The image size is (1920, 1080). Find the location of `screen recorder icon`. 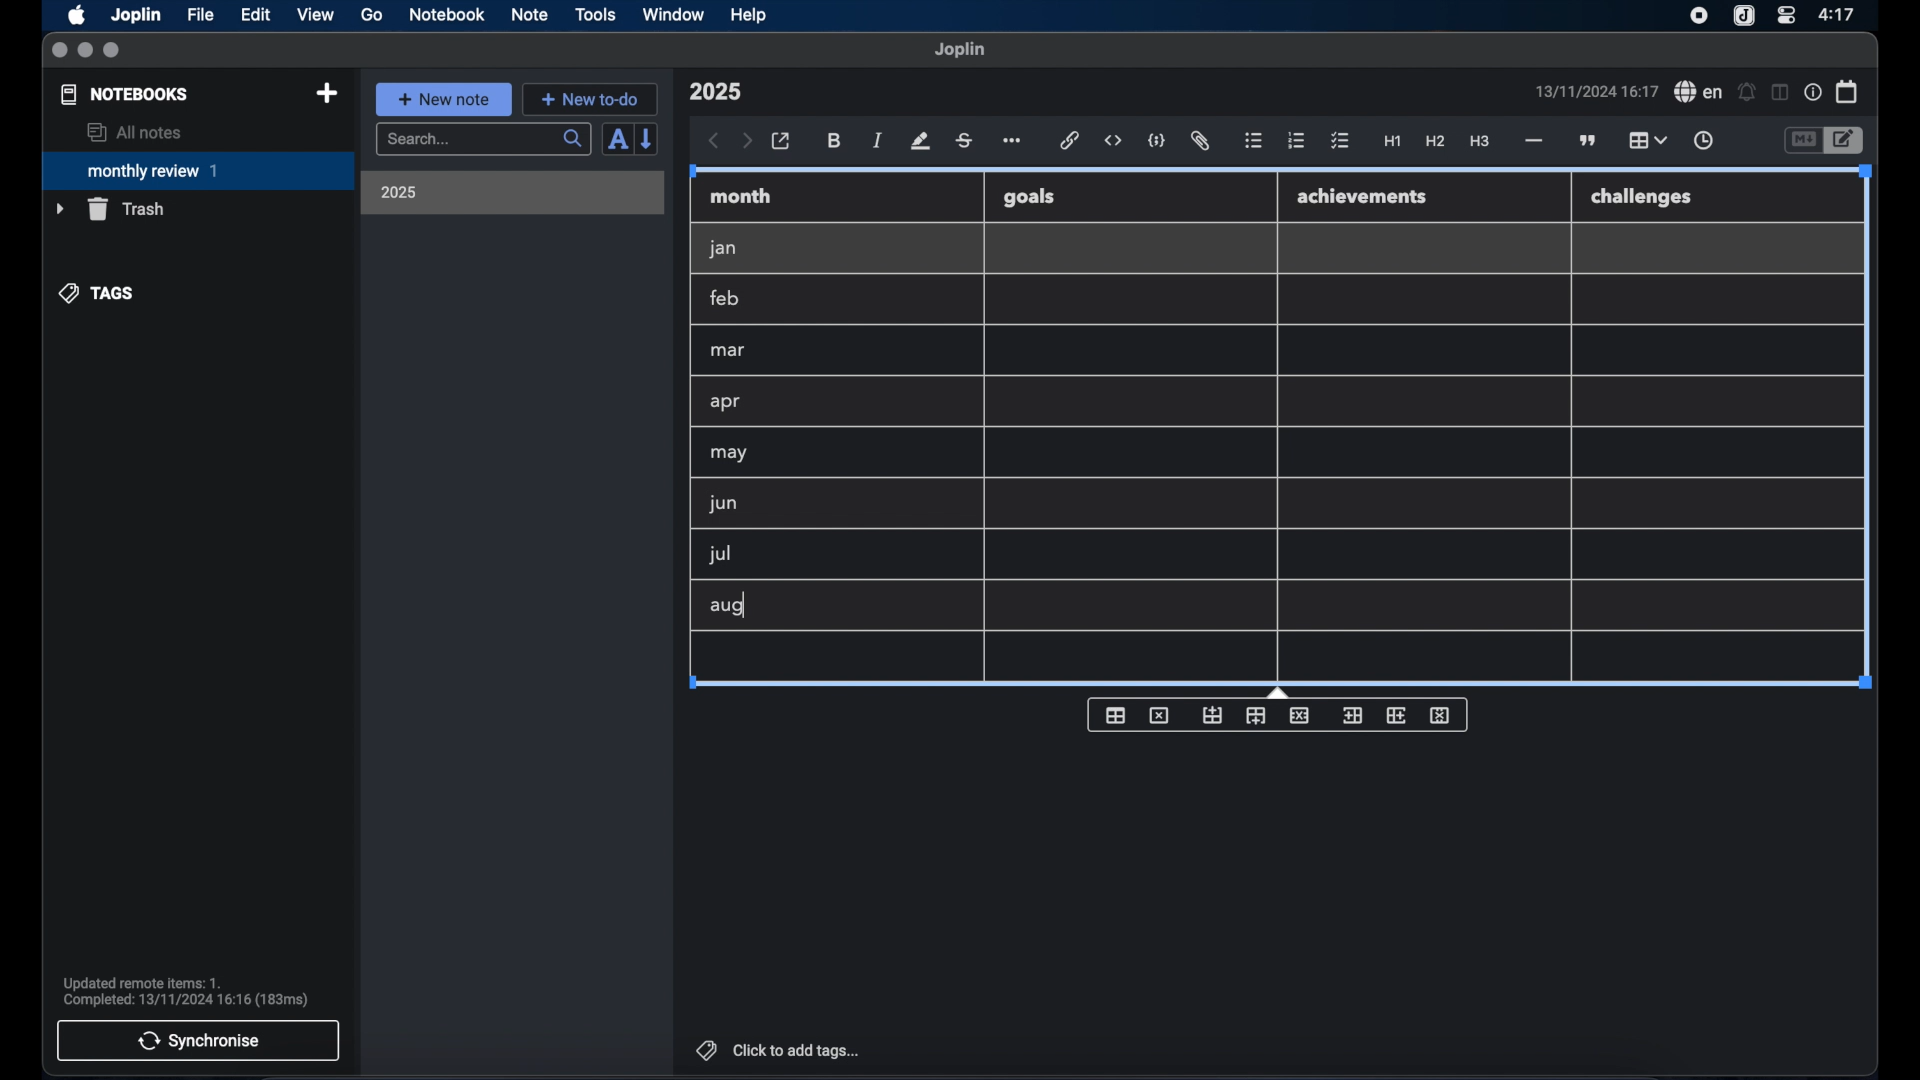

screen recorder icon is located at coordinates (1699, 16).